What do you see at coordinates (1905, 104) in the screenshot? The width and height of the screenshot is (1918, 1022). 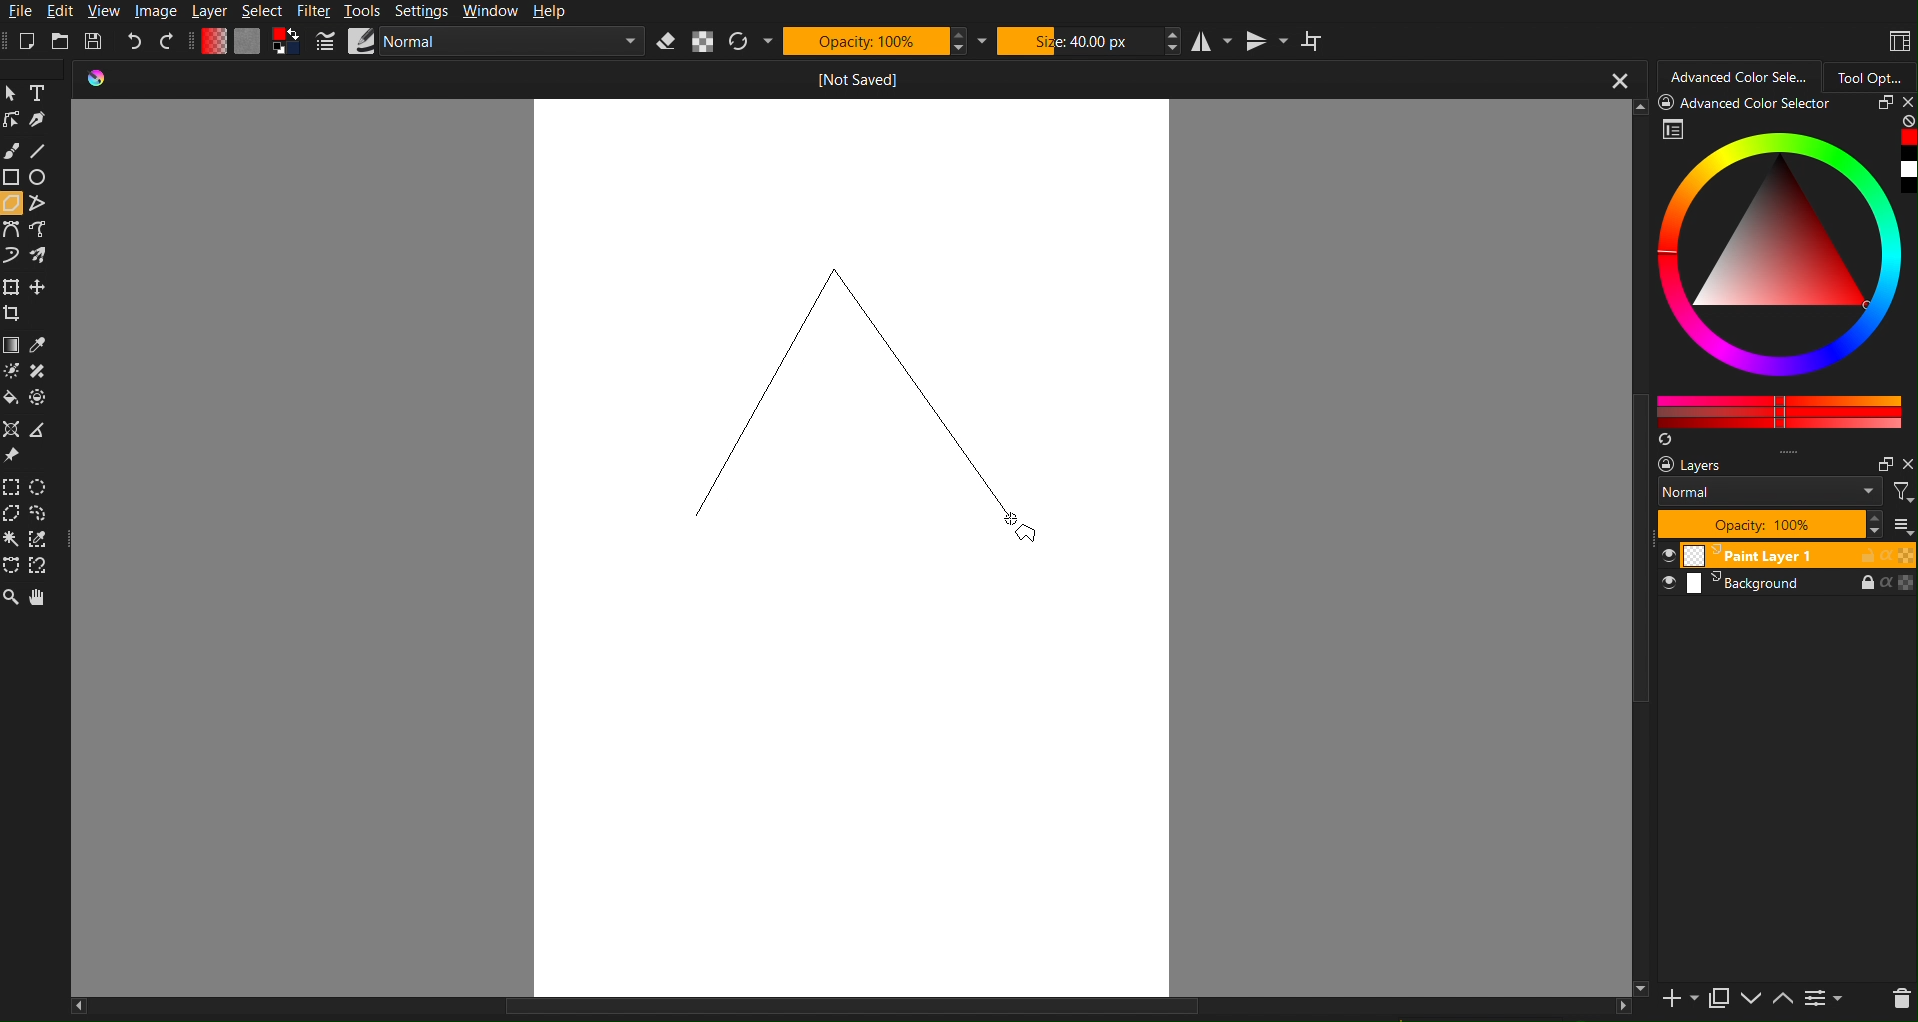 I see `close panel` at bounding box center [1905, 104].